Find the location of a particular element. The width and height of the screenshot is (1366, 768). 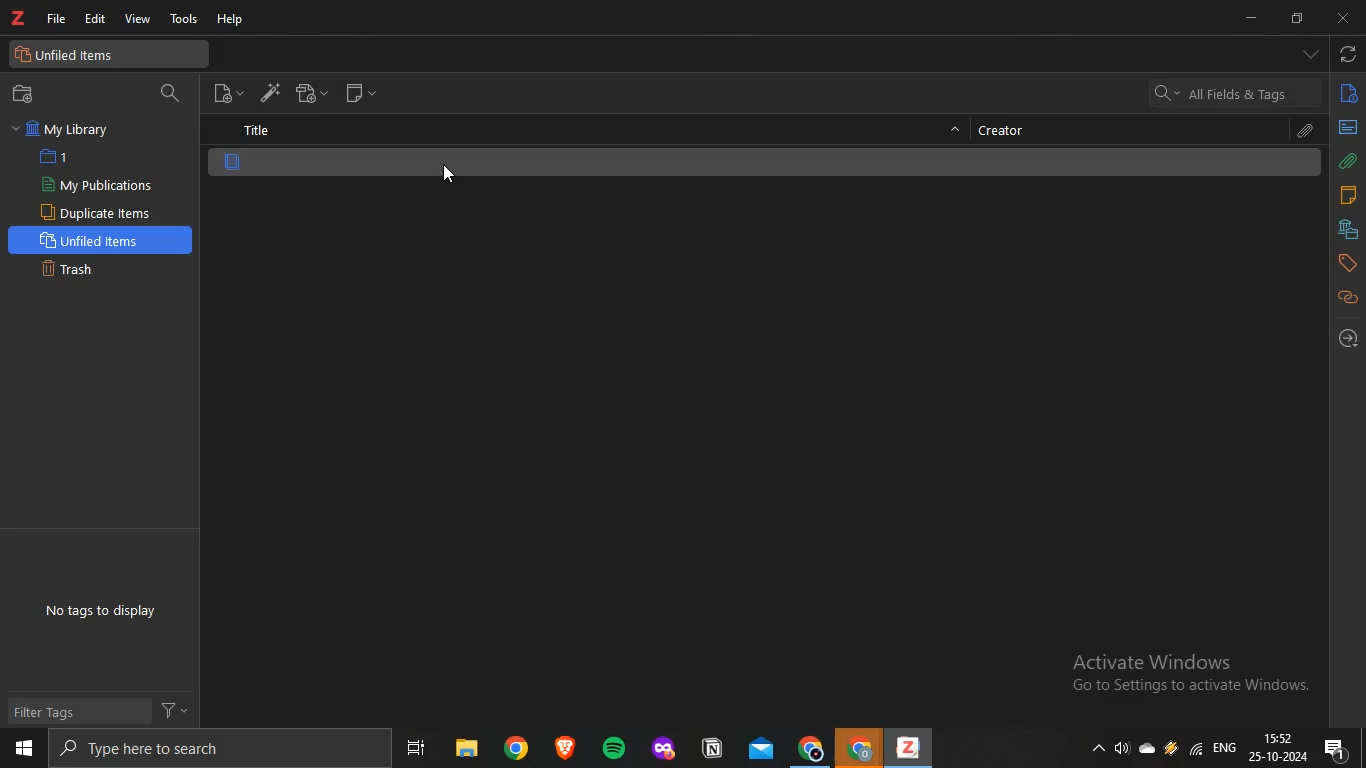

new collection is located at coordinates (27, 94).